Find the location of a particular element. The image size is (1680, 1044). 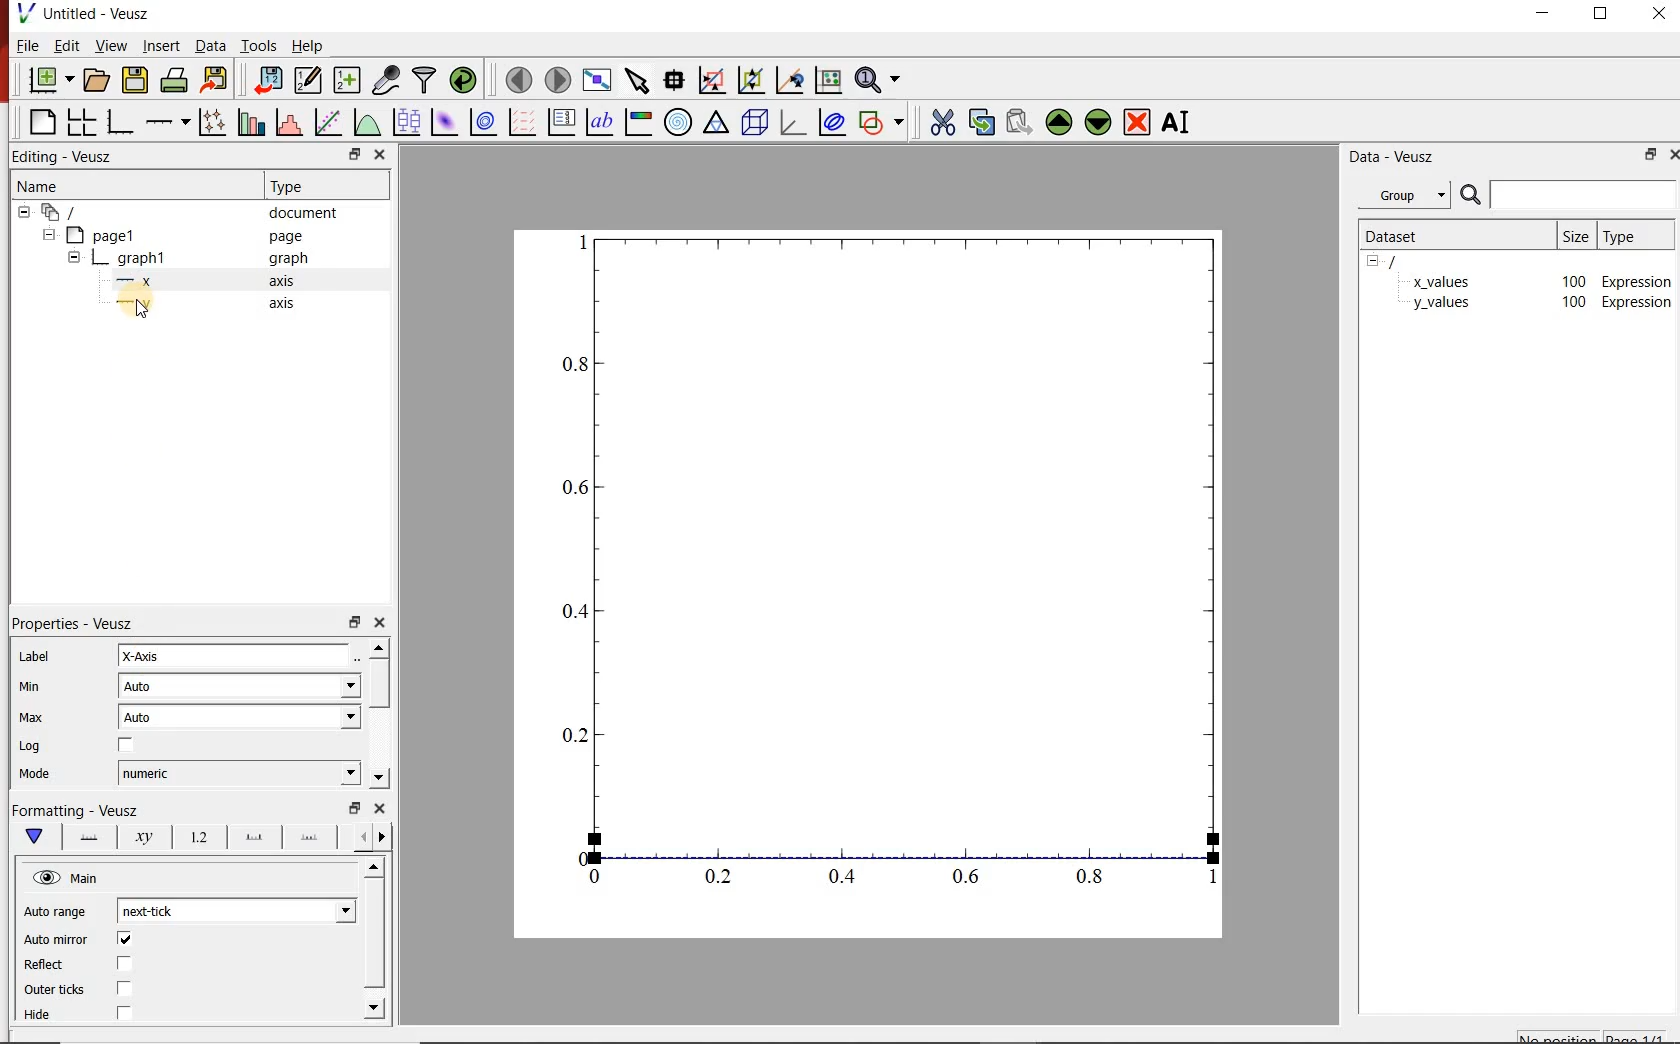

click to reset graph axes is located at coordinates (827, 81).